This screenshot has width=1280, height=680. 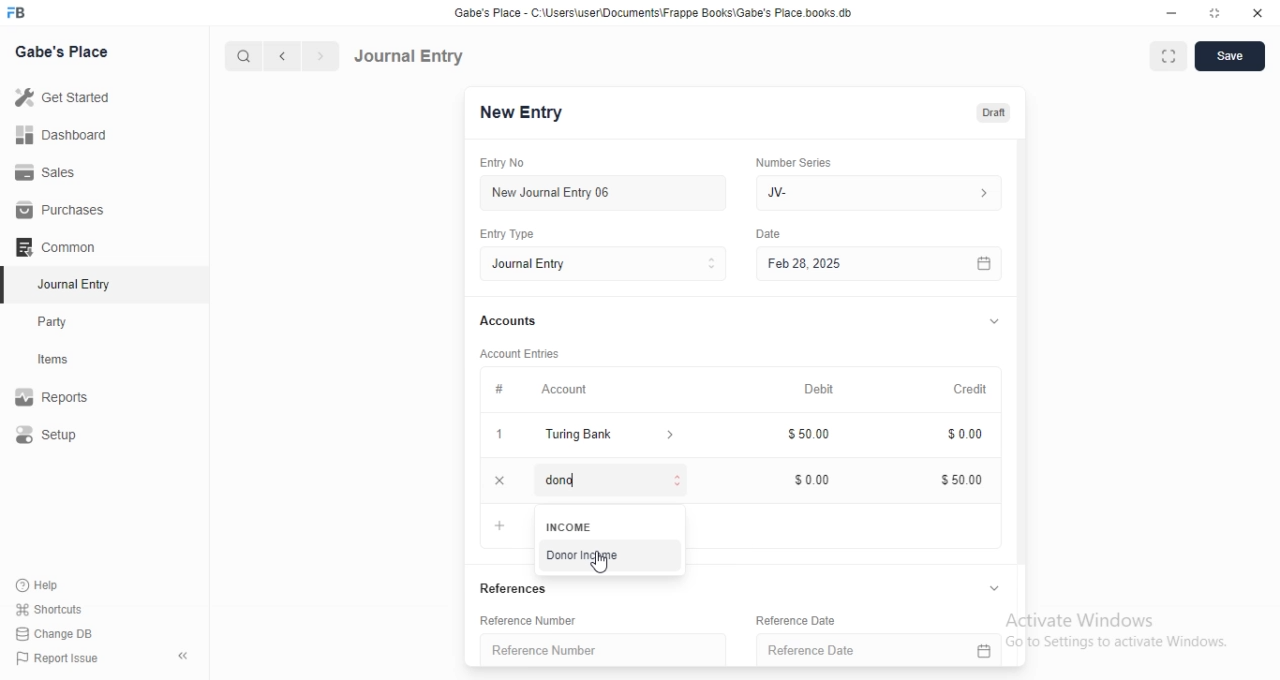 I want to click on Sales, so click(x=64, y=171).